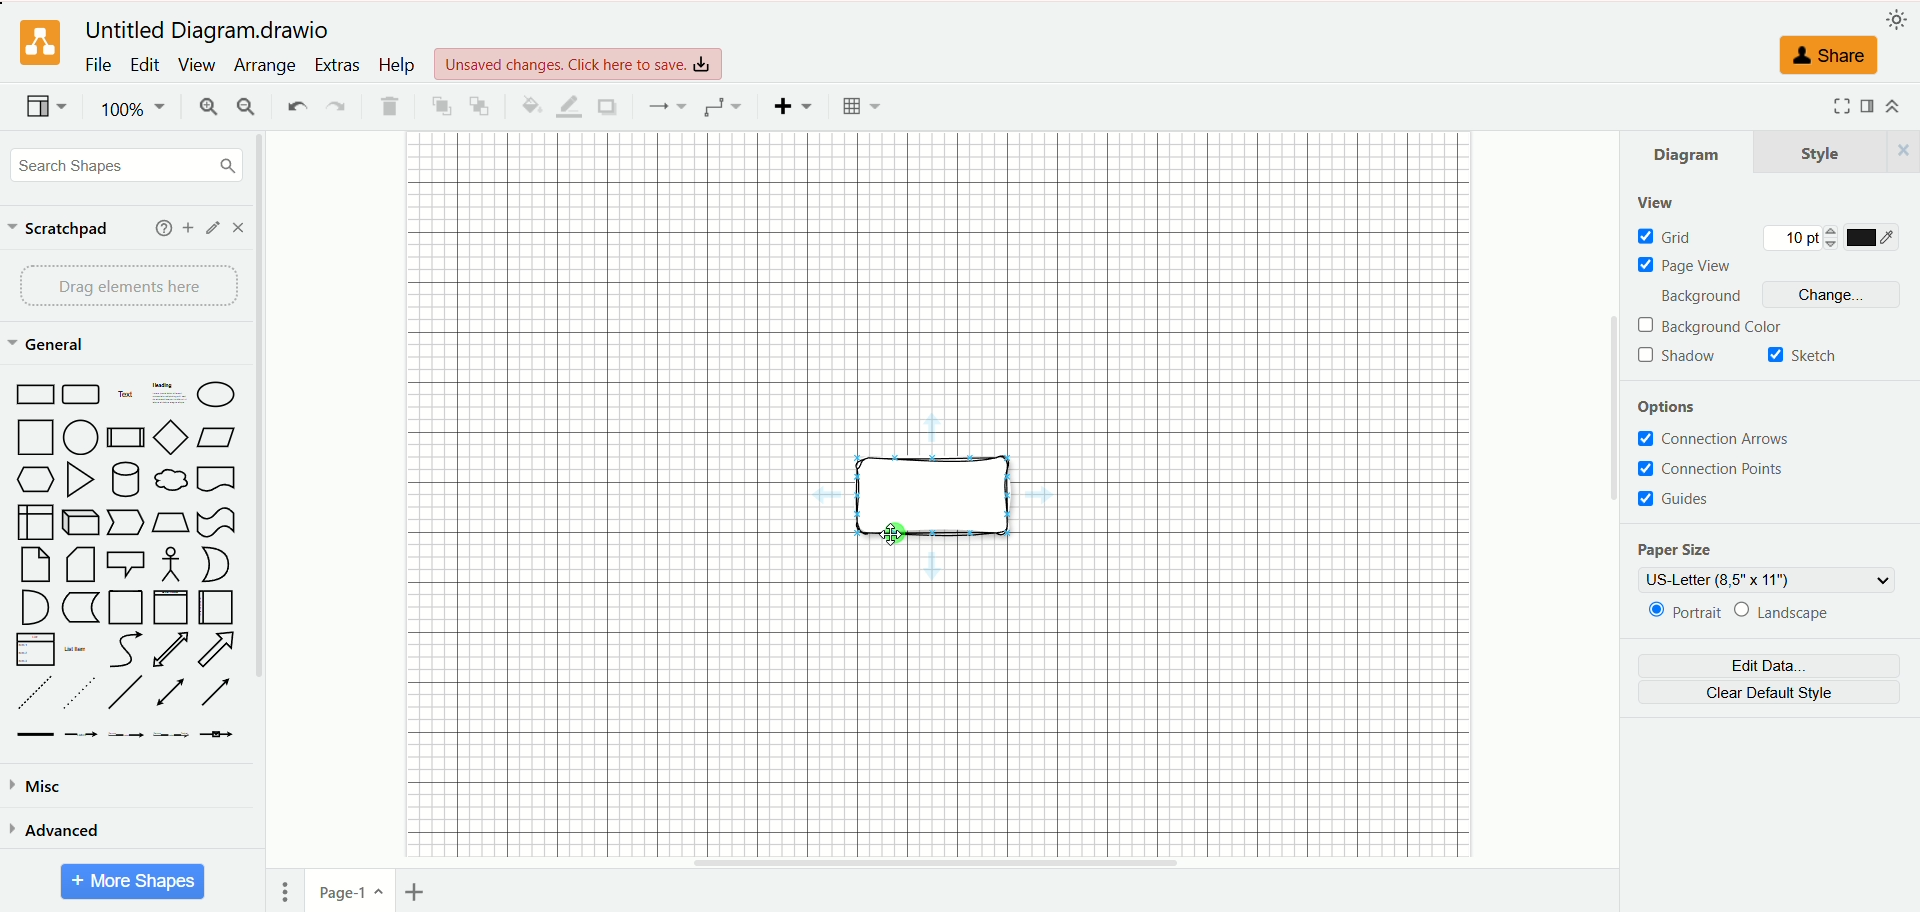  What do you see at coordinates (1769, 693) in the screenshot?
I see `clear default style` at bounding box center [1769, 693].